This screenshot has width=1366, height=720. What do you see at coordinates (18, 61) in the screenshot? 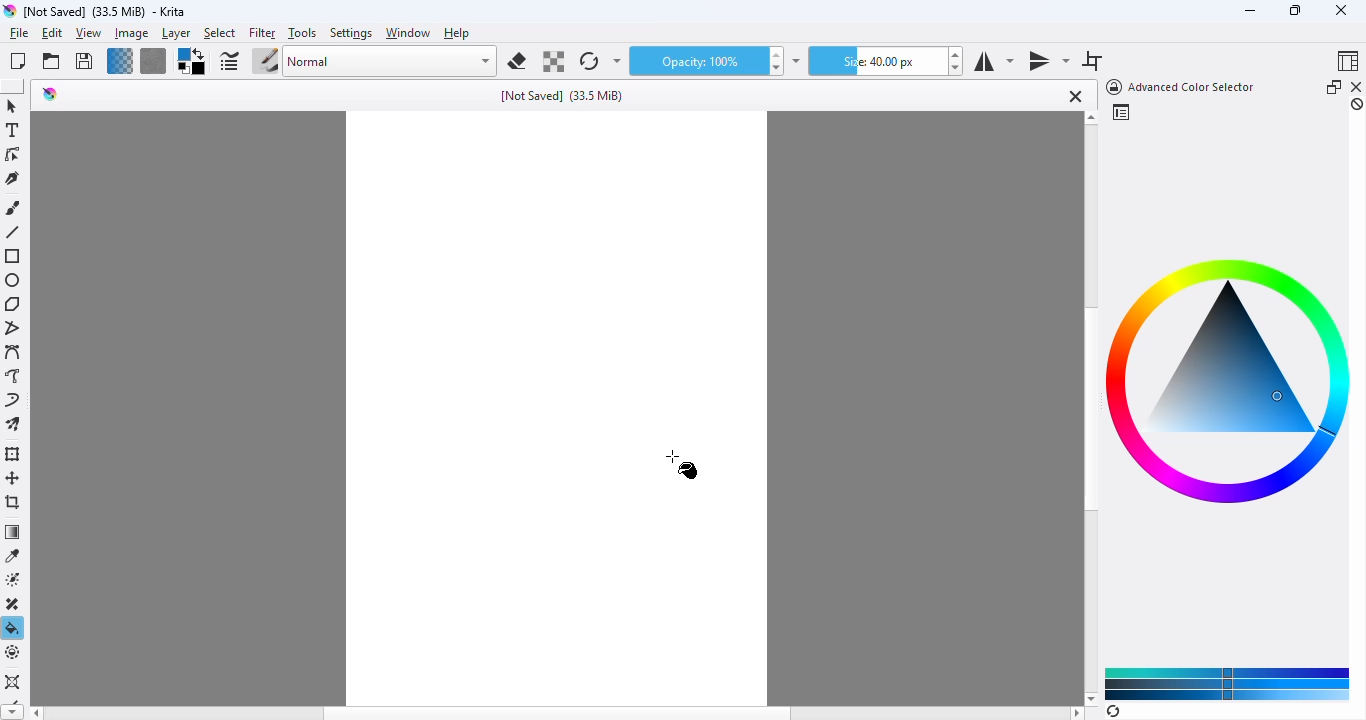
I see `create new document` at bounding box center [18, 61].